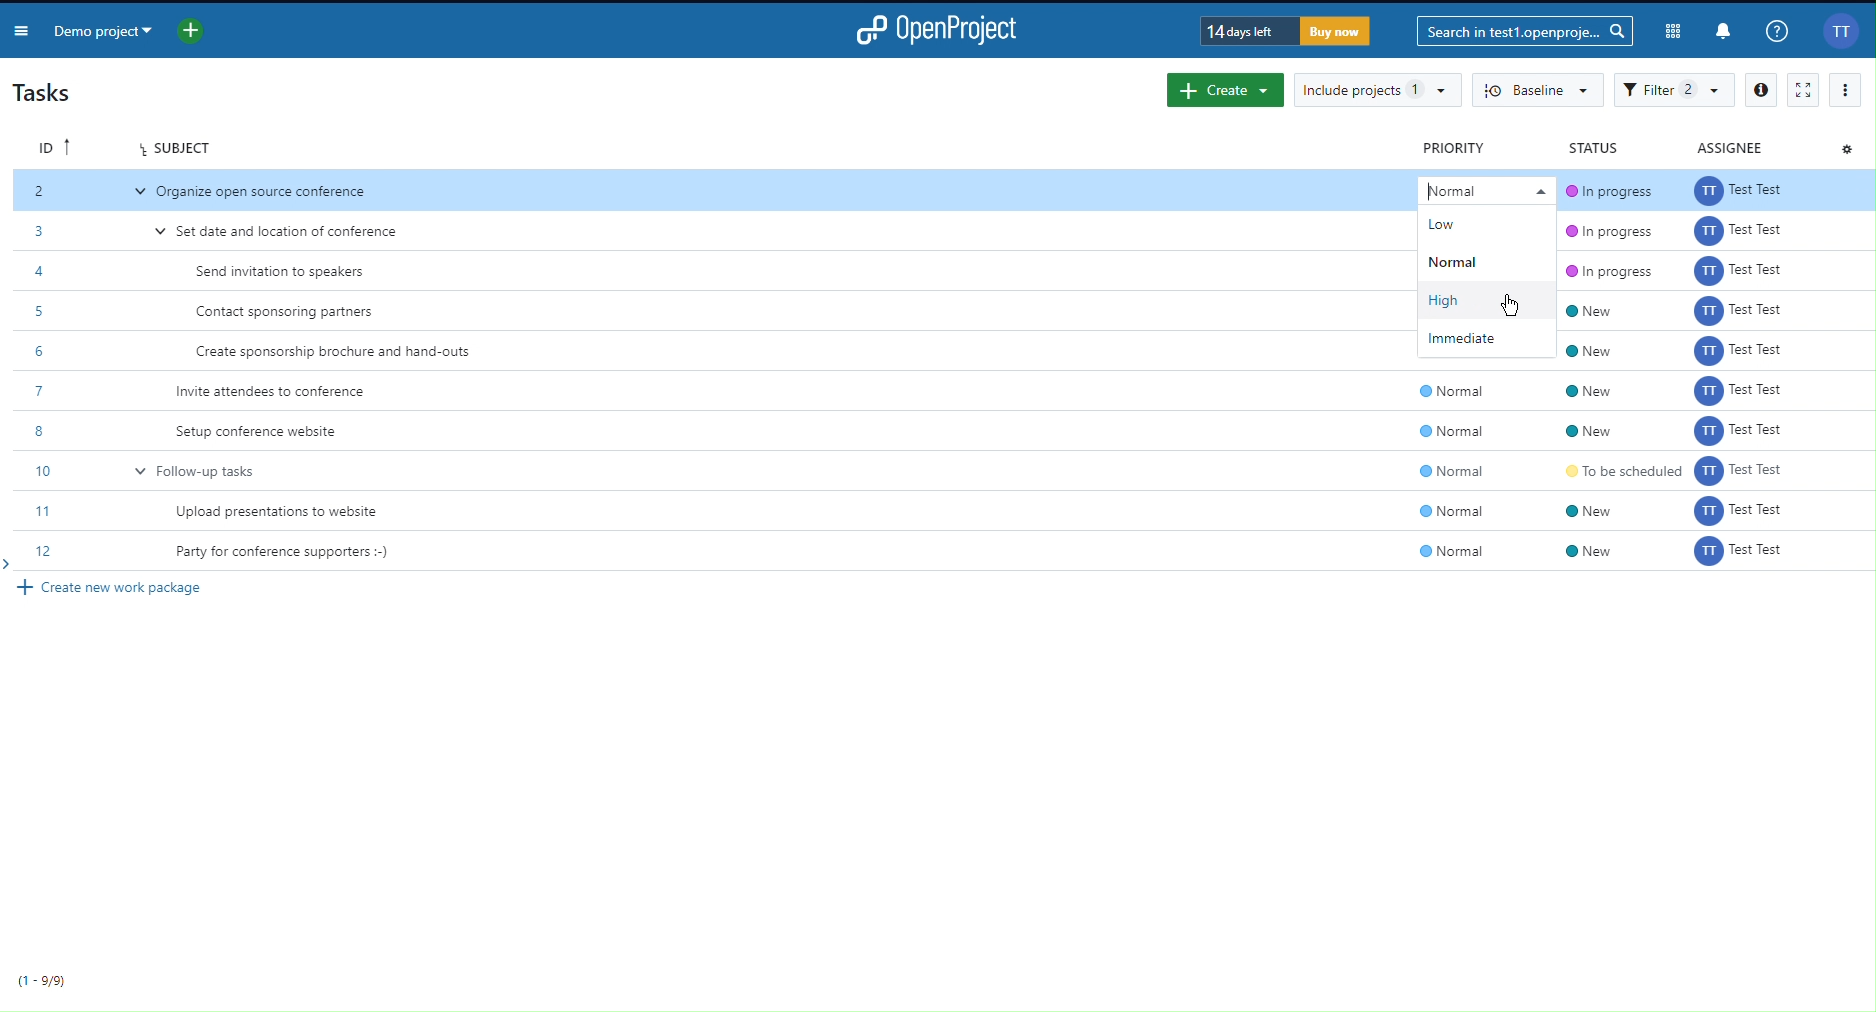 The width and height of the screenshot is (1876, 1012). What do you see at coordinates (1845, 89) in the screenshot?
I see `More` at bounding box center [1845, 89].